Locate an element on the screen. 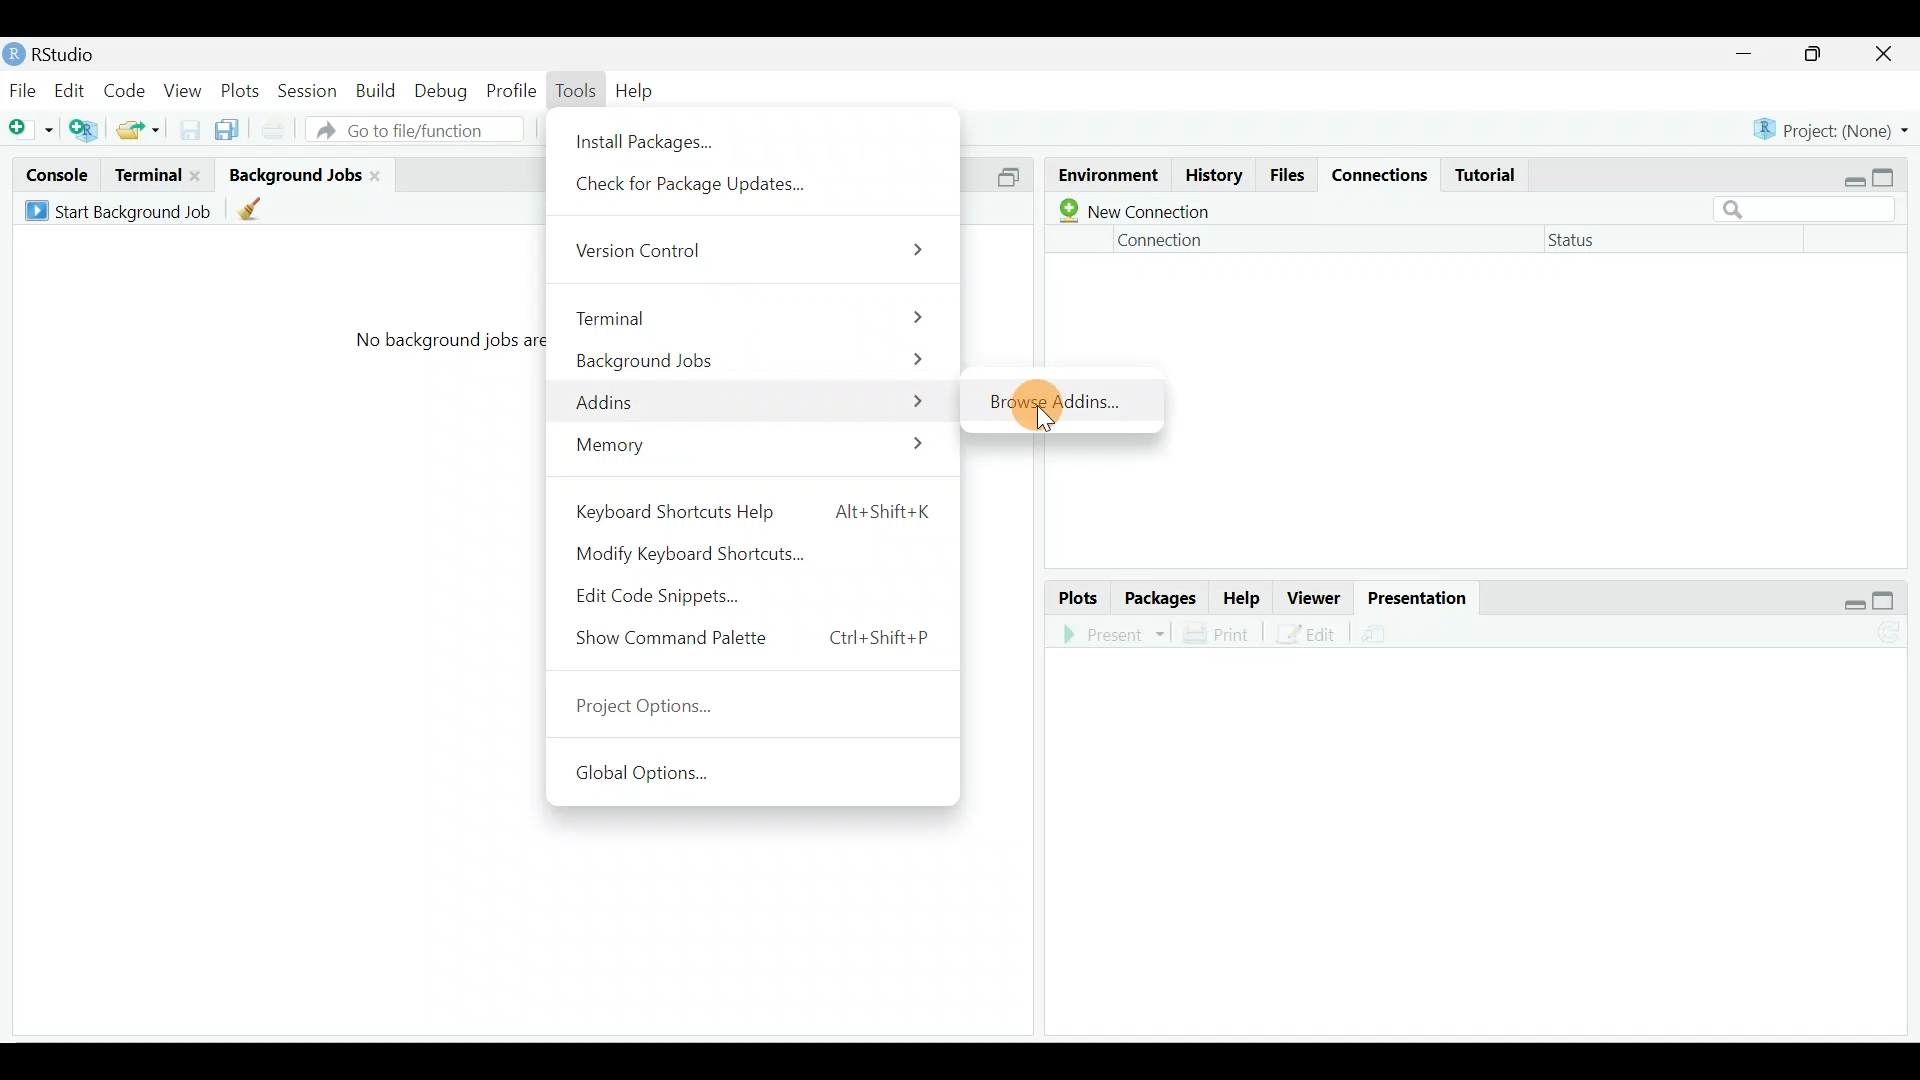 Image resolution: width=1920 pixels, height=1080 pixels. Plots is located at coordinates (244, 91).